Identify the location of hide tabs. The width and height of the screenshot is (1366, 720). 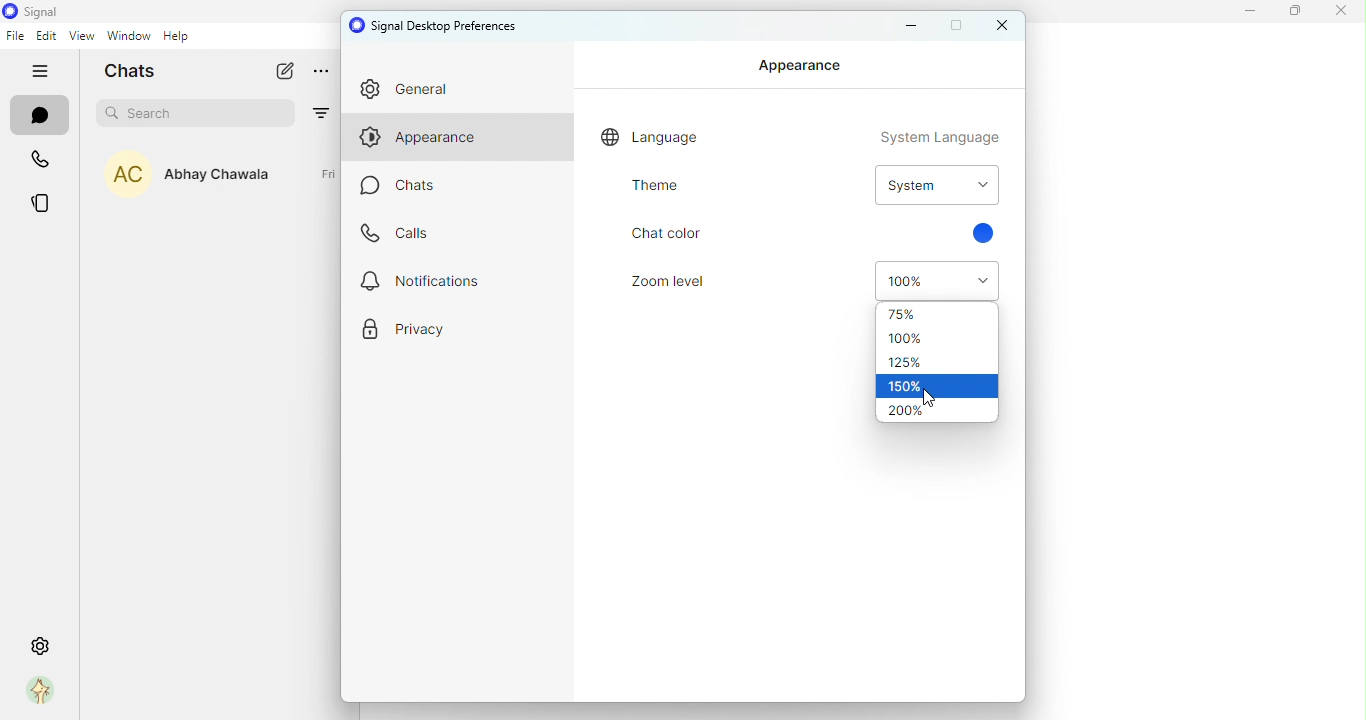
(38, 72).